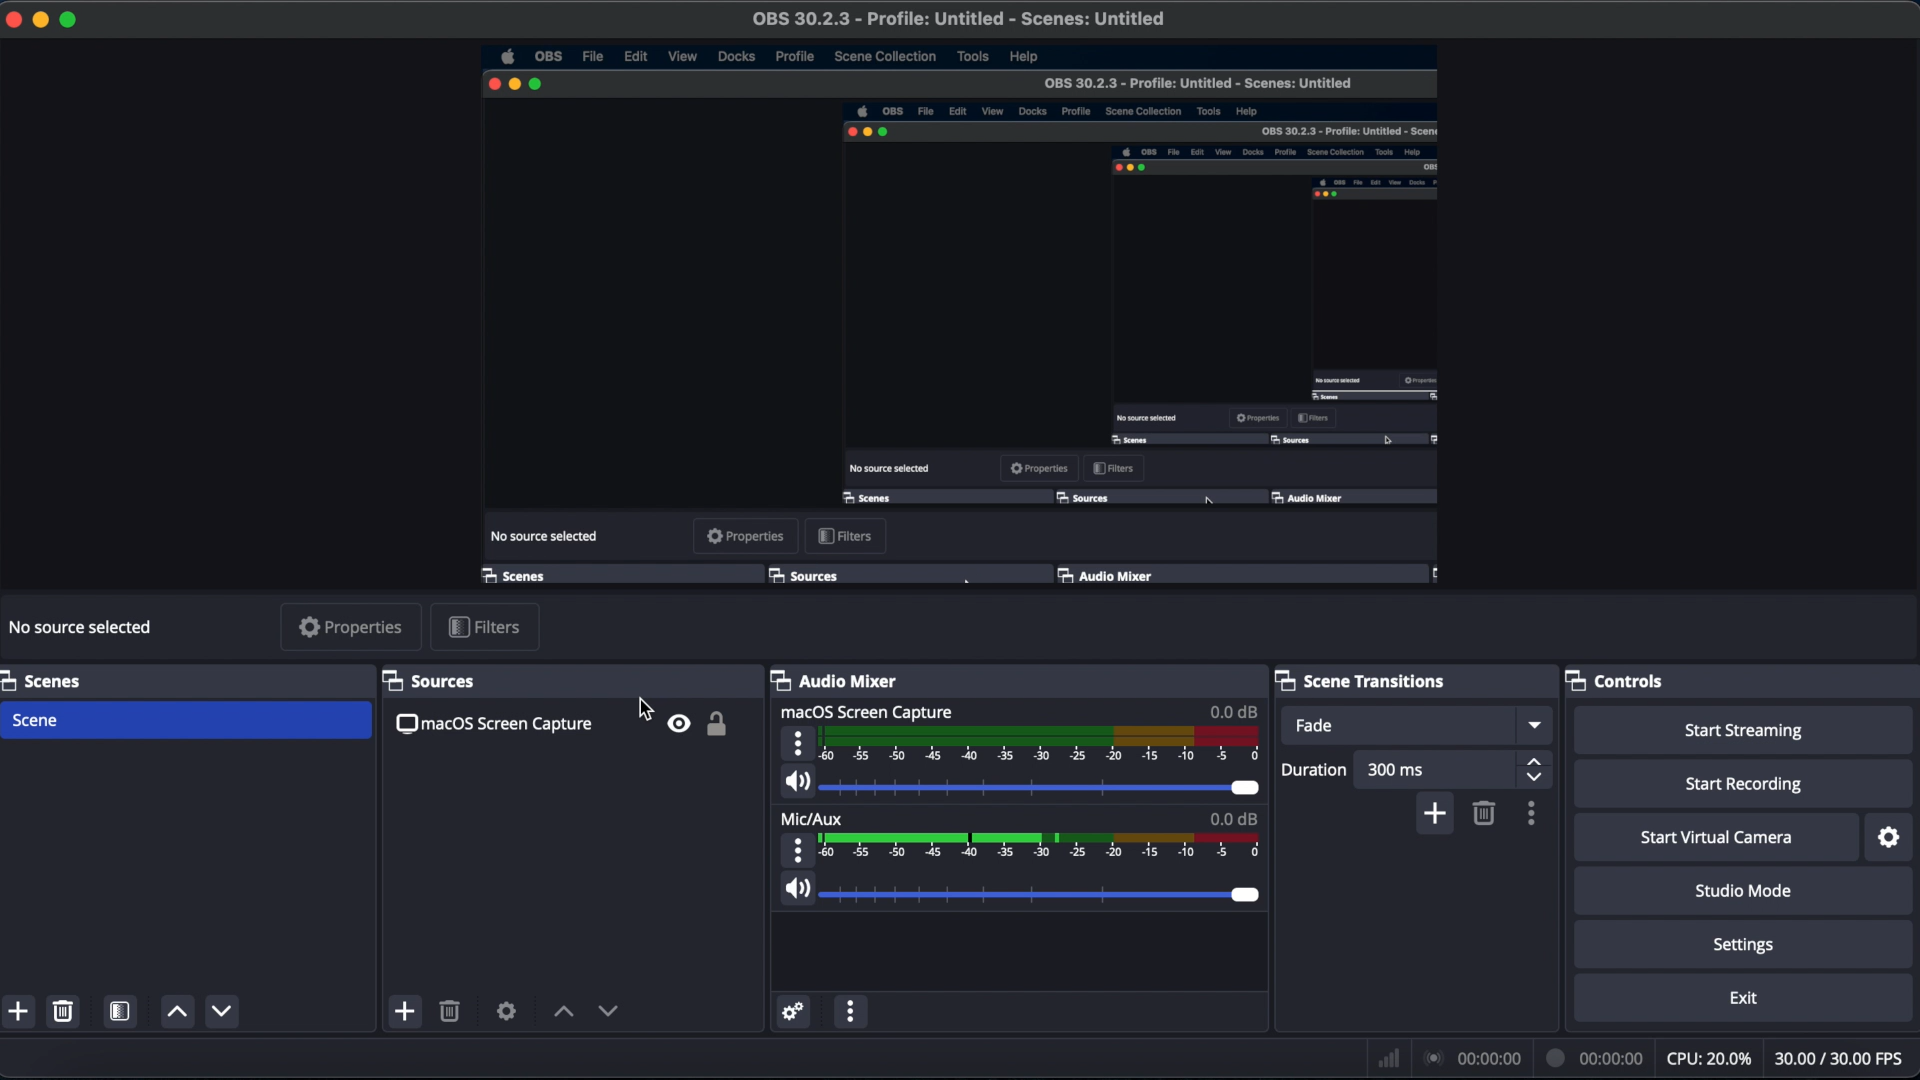  What do you see at coordinates (492, 724) in the screenshot?
I see `macOS screen capture` at bounding box center [492, 724].